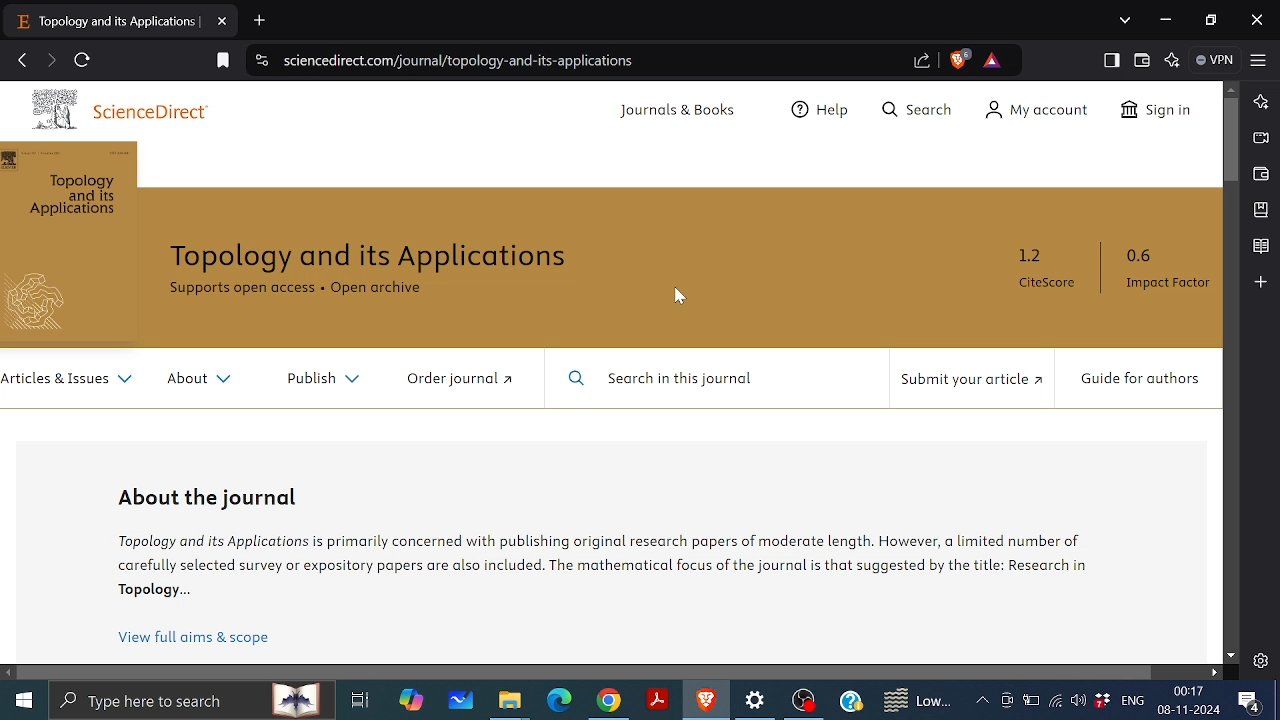 The height and width of the screenshot is (720, 1280). What do you see at coordinates (1173, 271) in the screenshot?
I see `0.6 Impact Factor` at bounding box center [1173, 271].